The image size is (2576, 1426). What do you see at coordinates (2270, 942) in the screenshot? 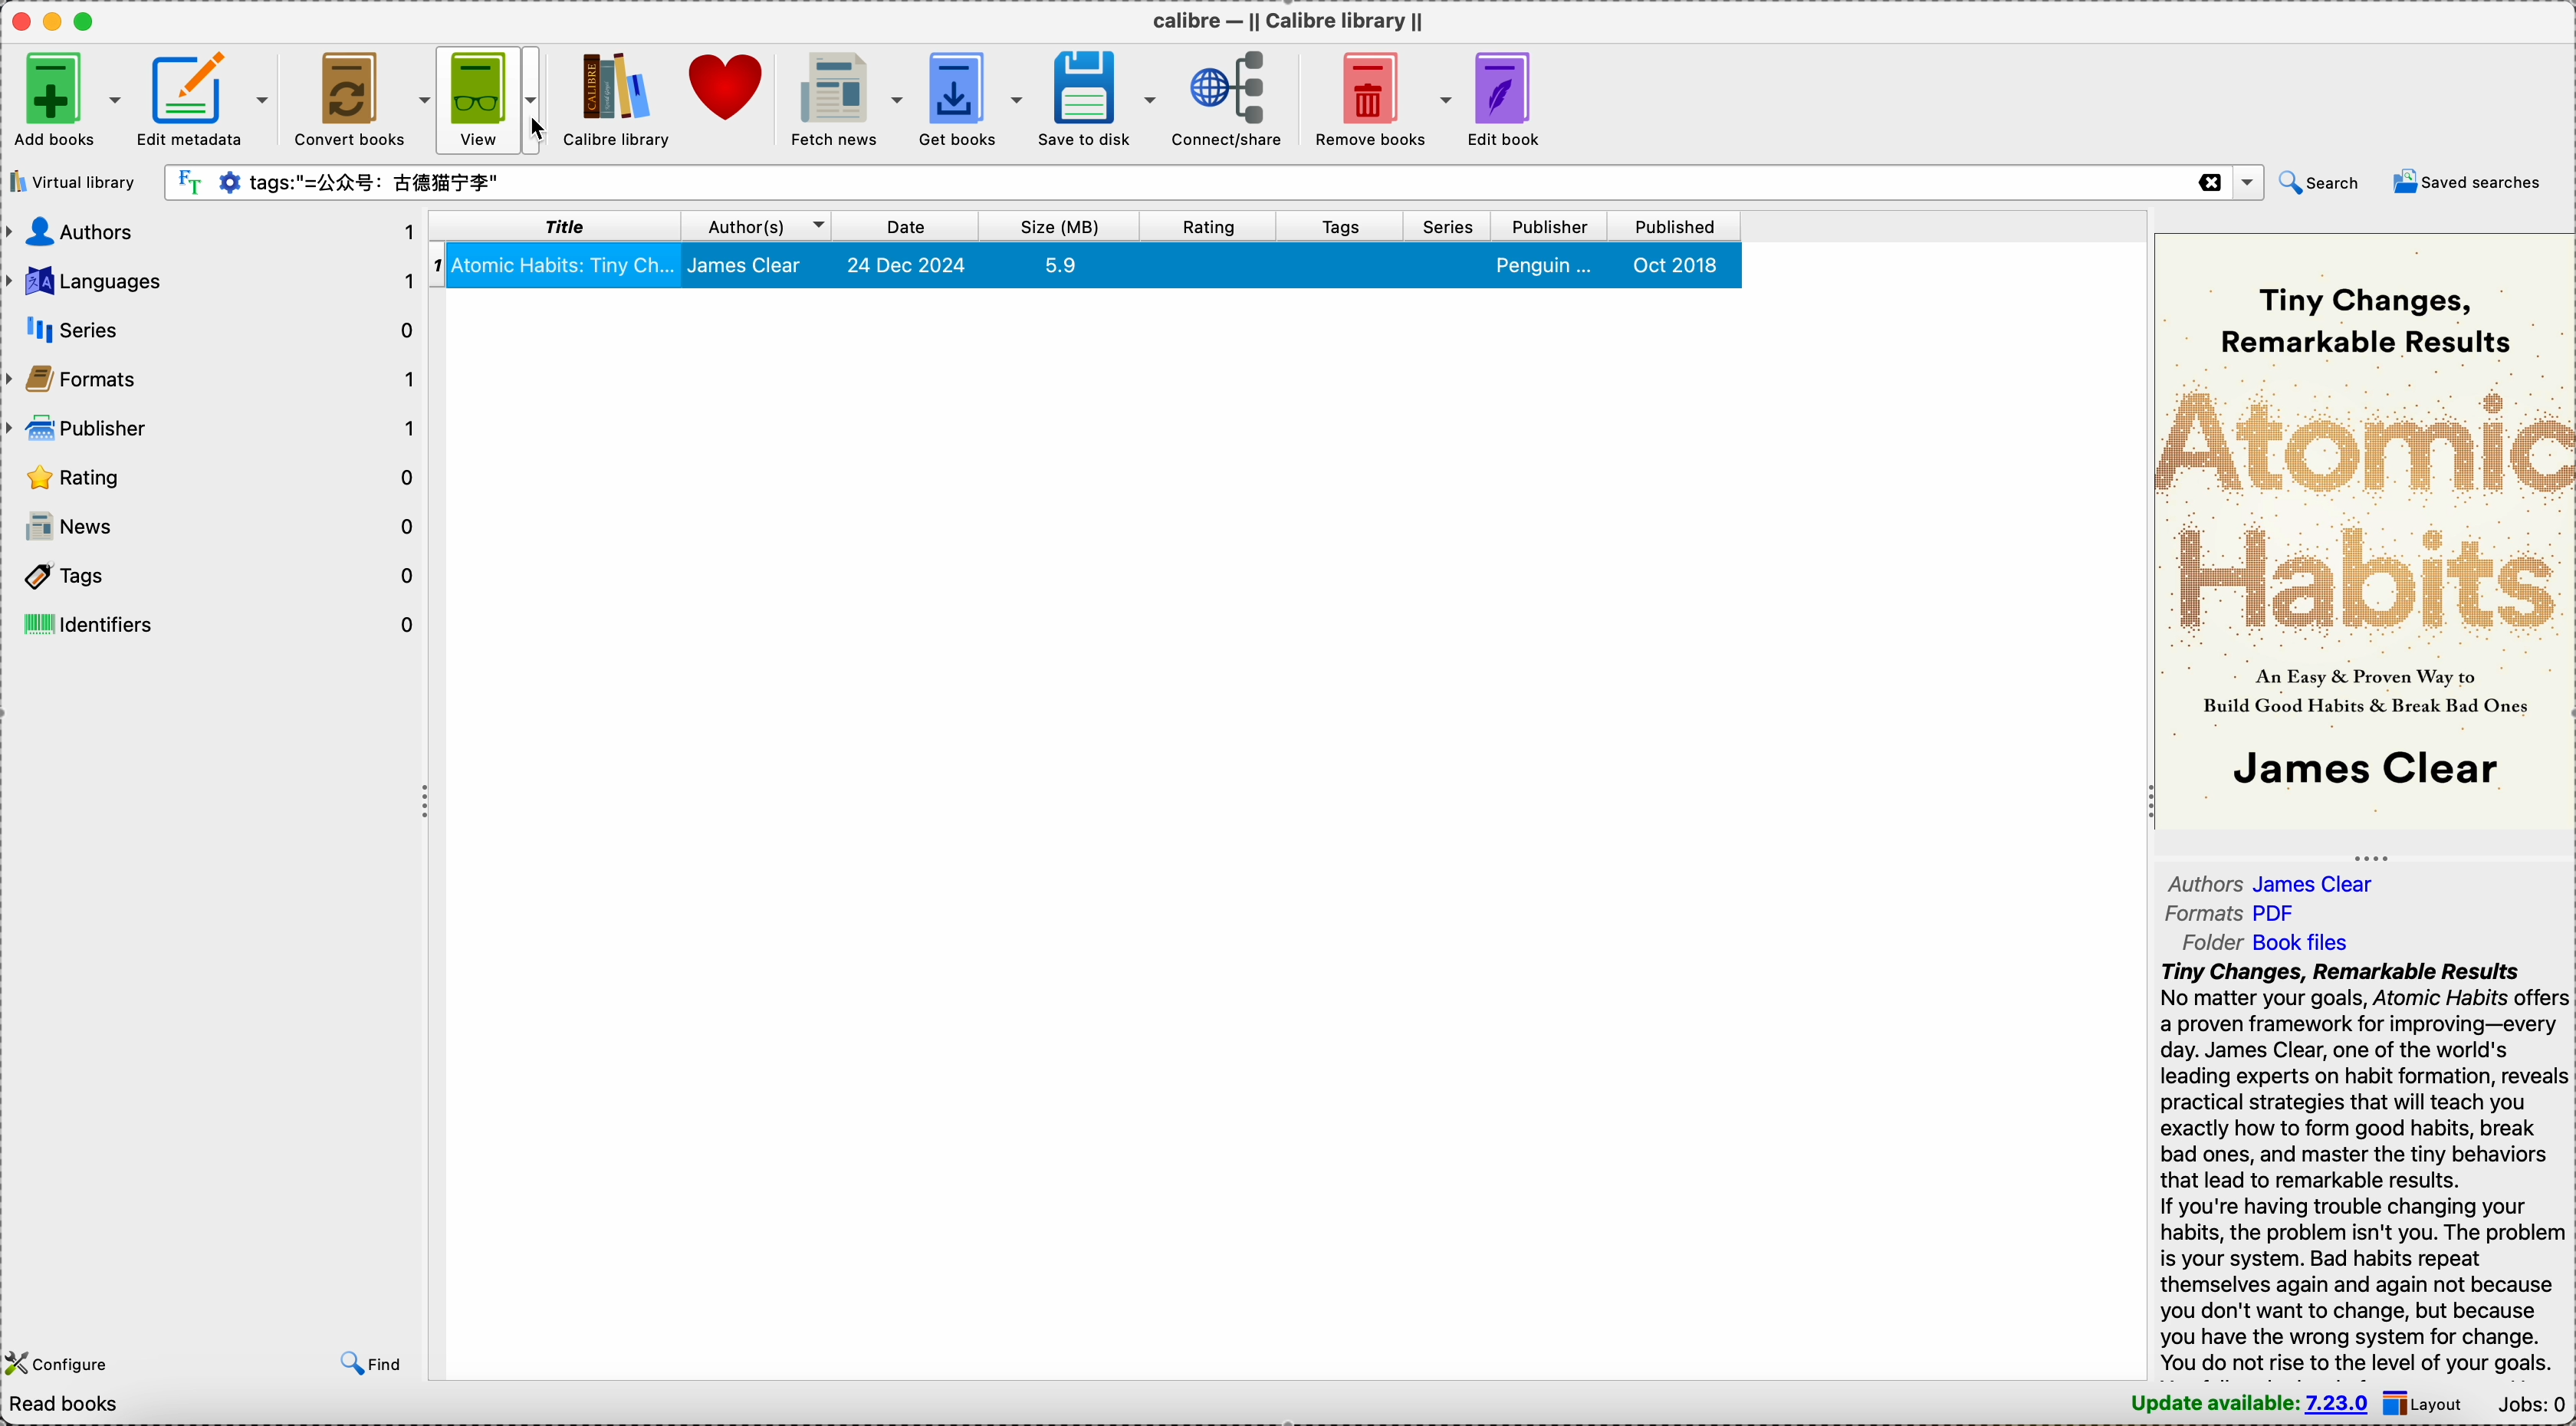
I see `folder` at bounding box center [2270, 942].